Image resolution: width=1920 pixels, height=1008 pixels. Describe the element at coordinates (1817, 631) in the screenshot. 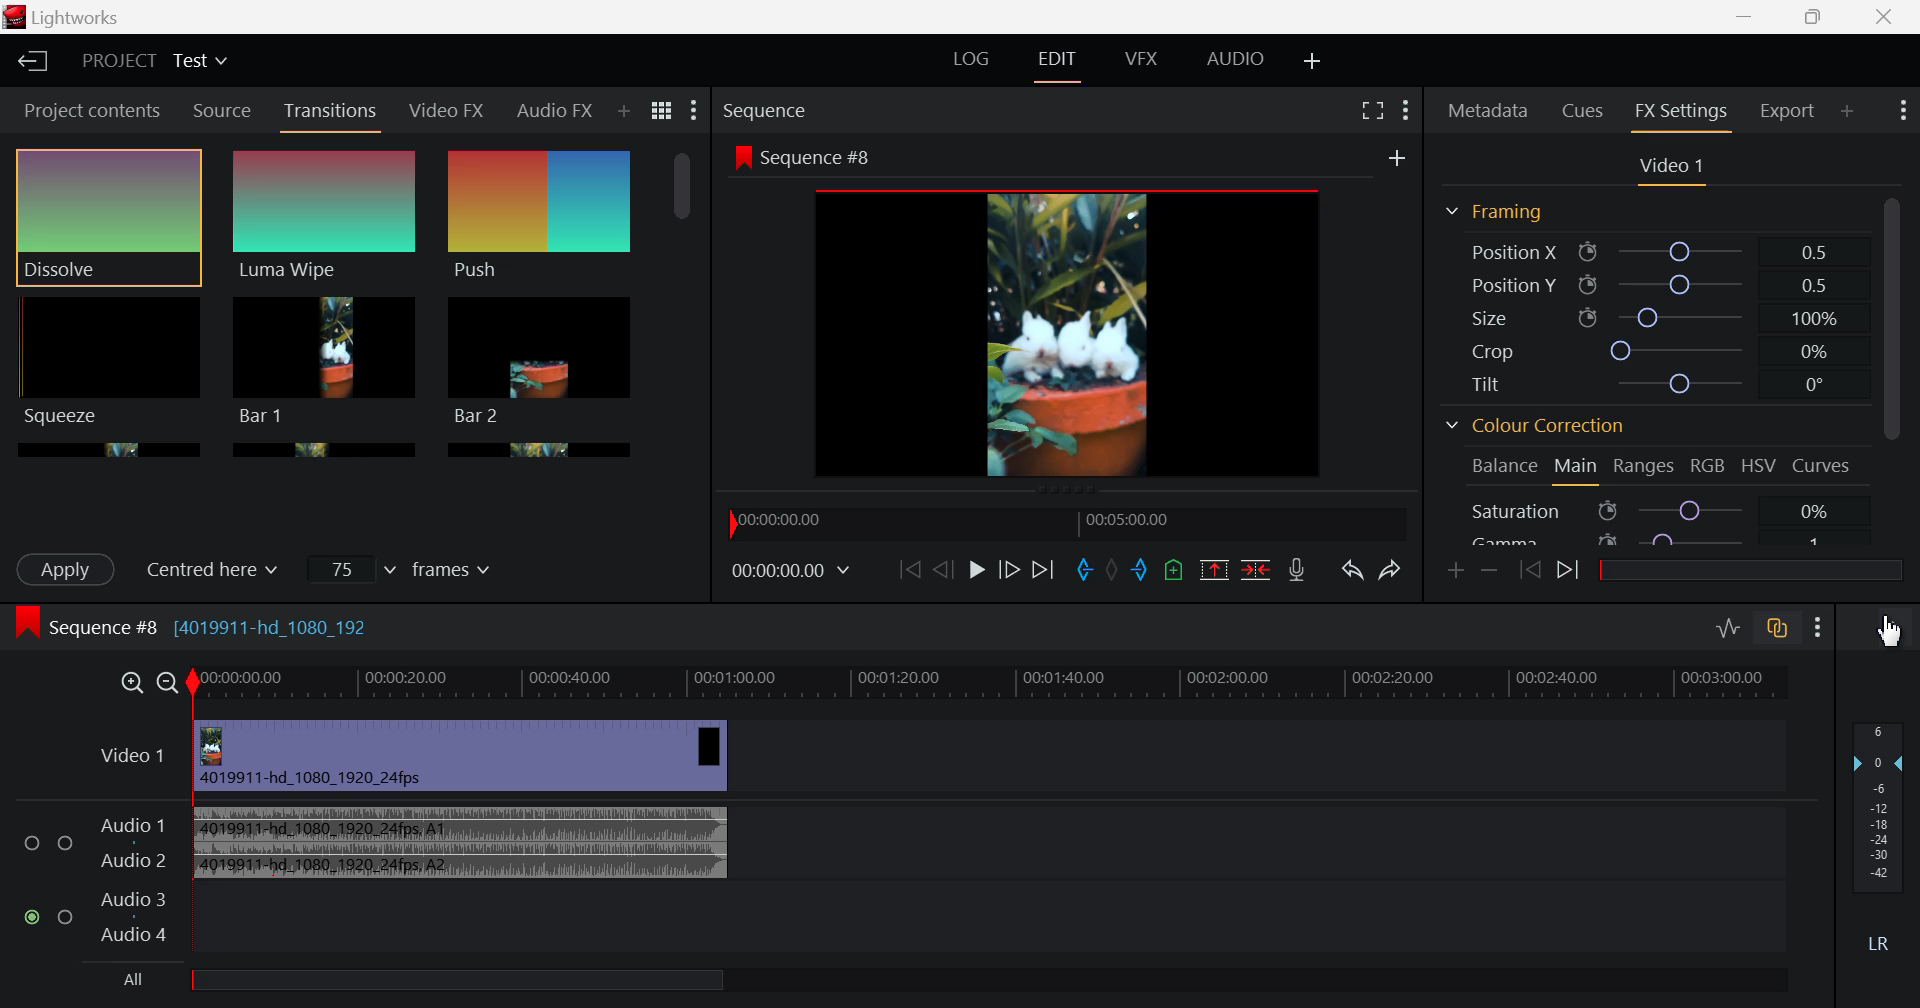

I see `Show Settings` at that location.